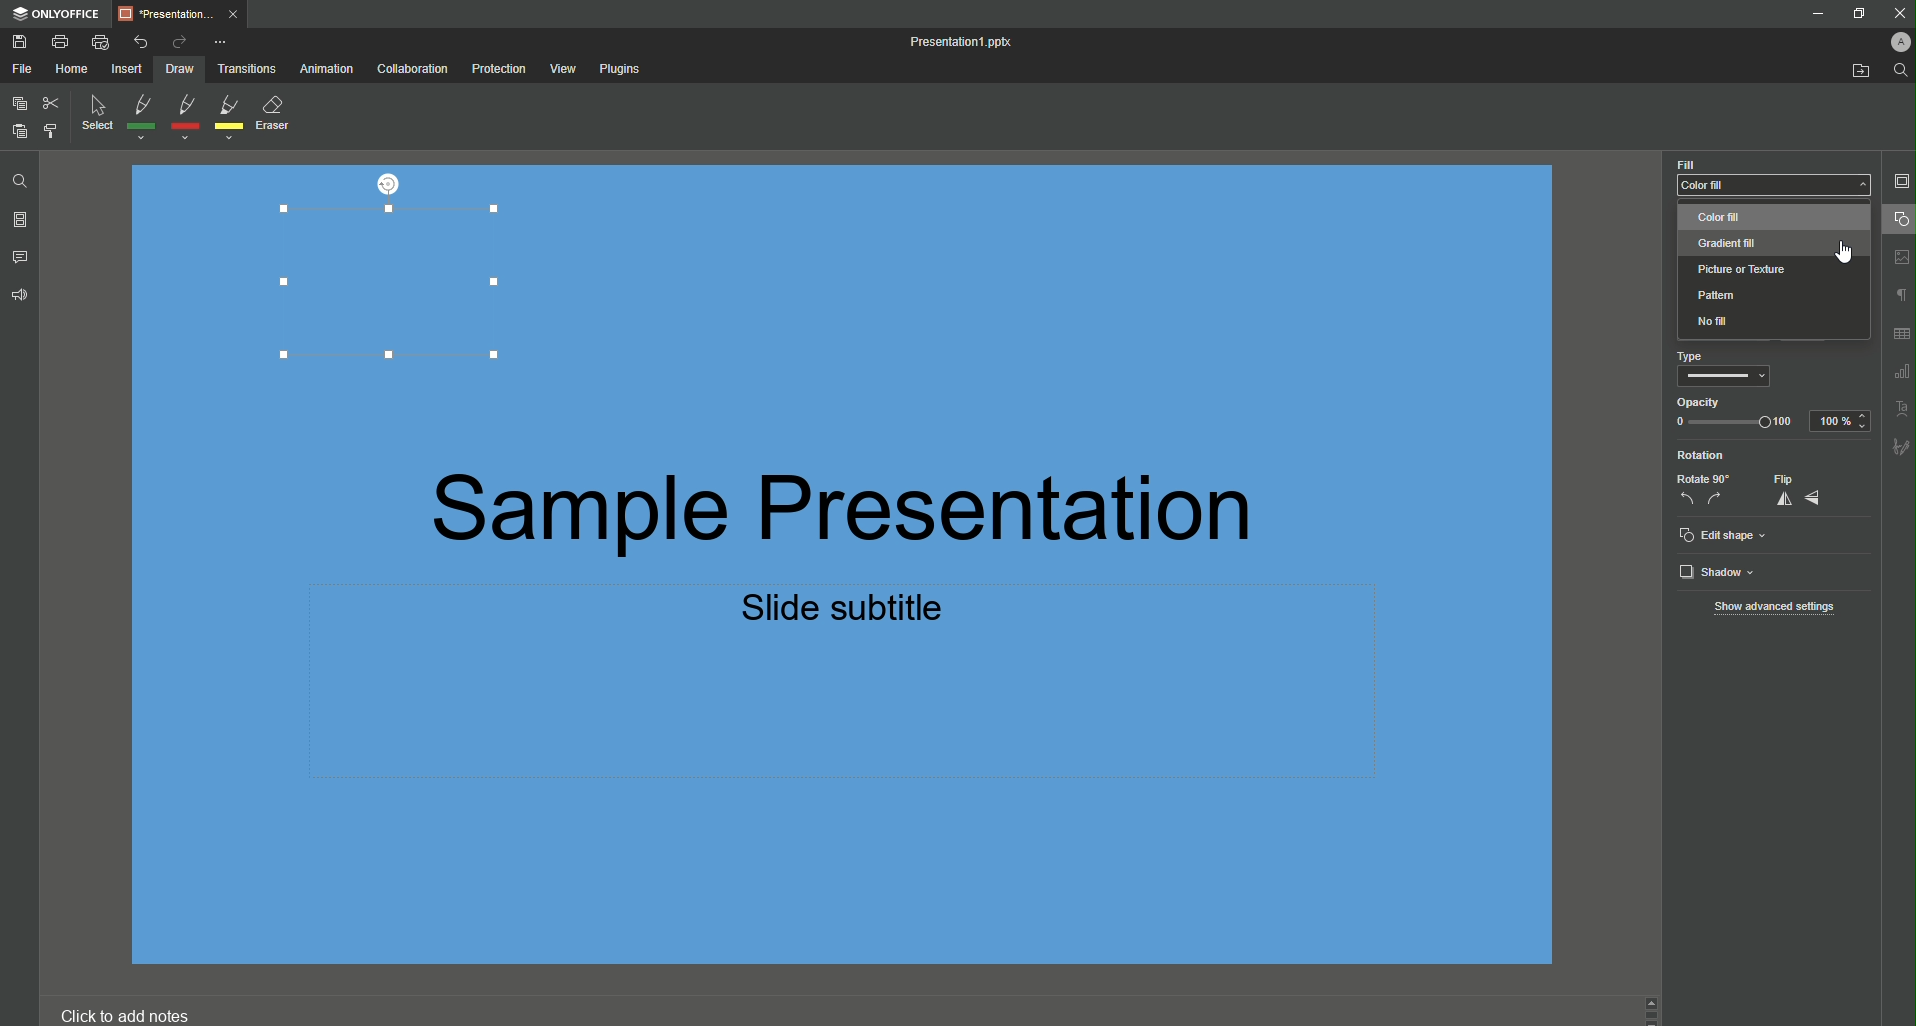 The image size is (1916, 1026). Describe the element at coordinates (23, 256) in the screenshot. I see `Comments` at that location.